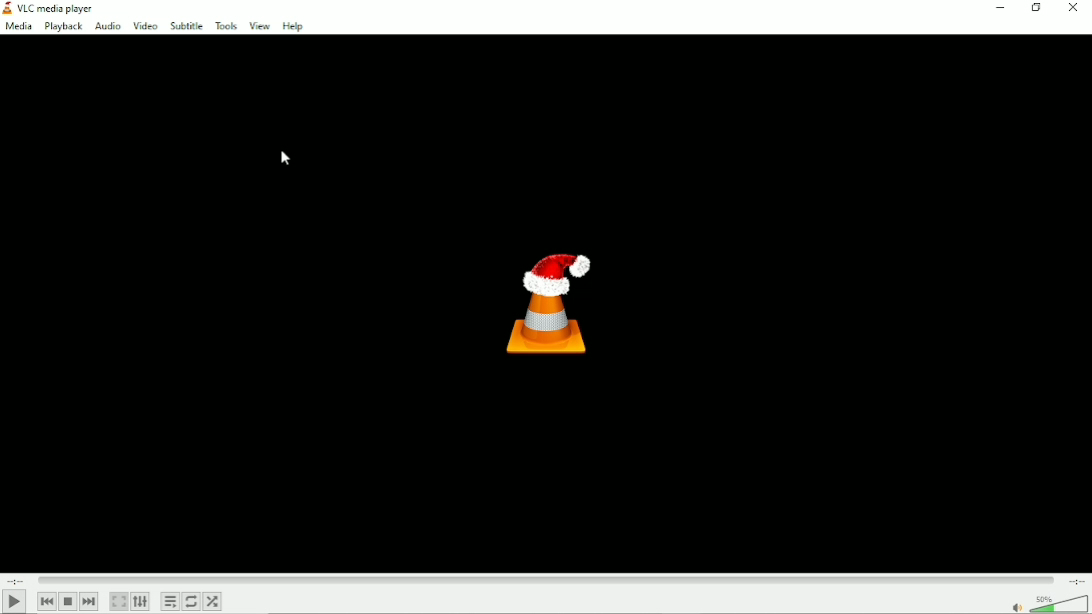 The height and width of the screenshot is (614, 1092). What do you see at coordinates (1042, 603) in the screenshot?
I see `Volume` at bounding box center [1042, 603].